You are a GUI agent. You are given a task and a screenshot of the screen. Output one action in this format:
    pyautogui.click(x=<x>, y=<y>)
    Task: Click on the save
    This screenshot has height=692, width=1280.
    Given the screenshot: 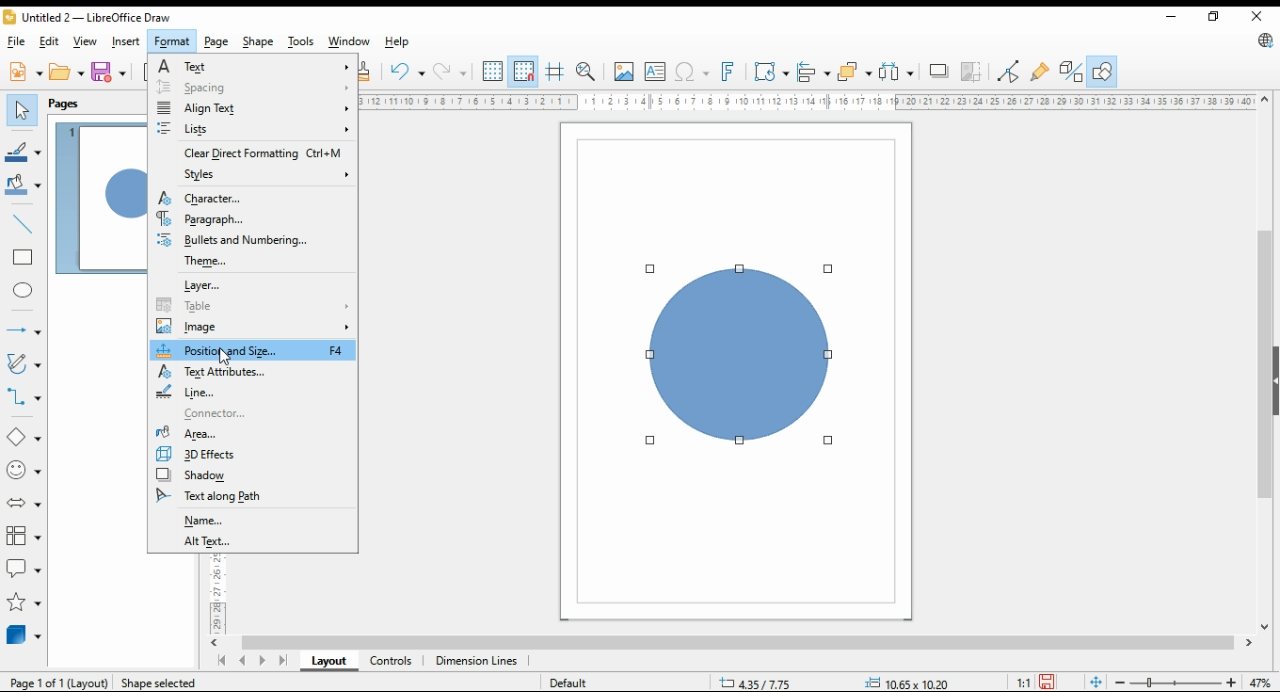 What is the action you would take?
    pyautogui.click(x=108, y=71)
    